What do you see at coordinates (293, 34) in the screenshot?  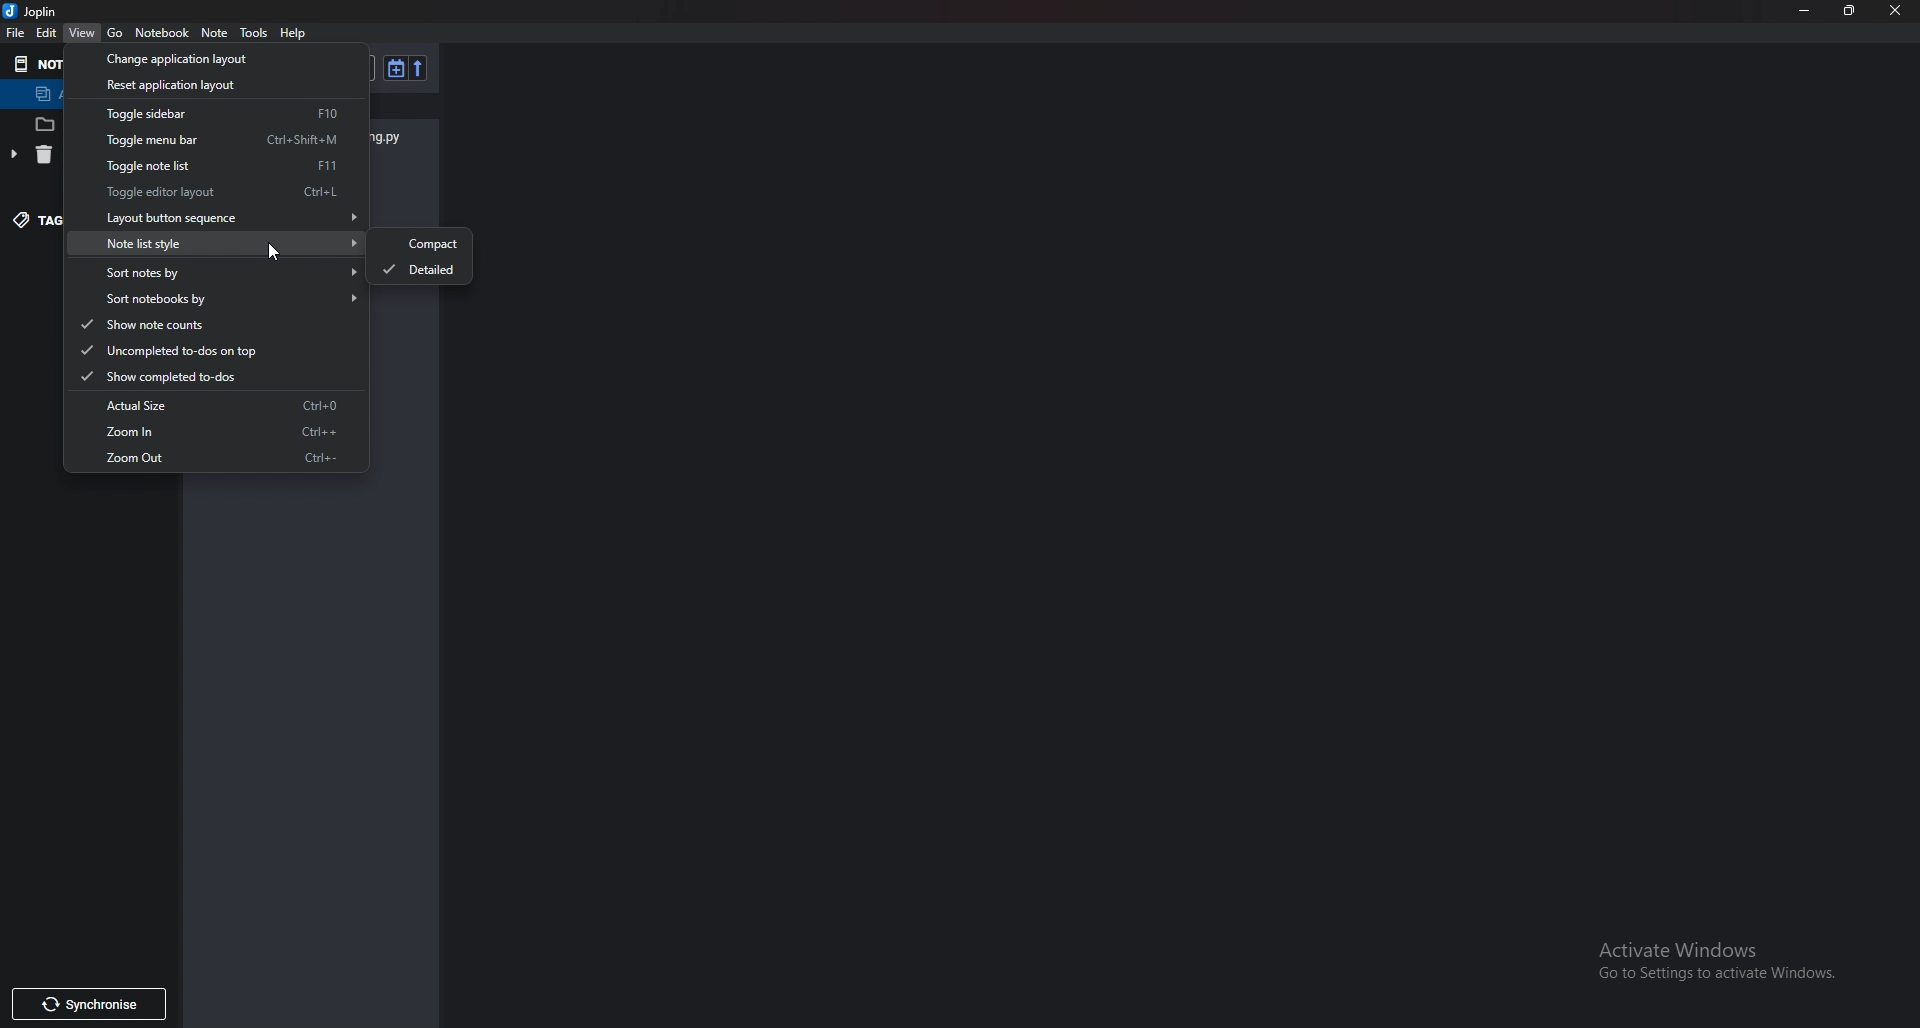 I see `help` at bounding box center [293, 34].